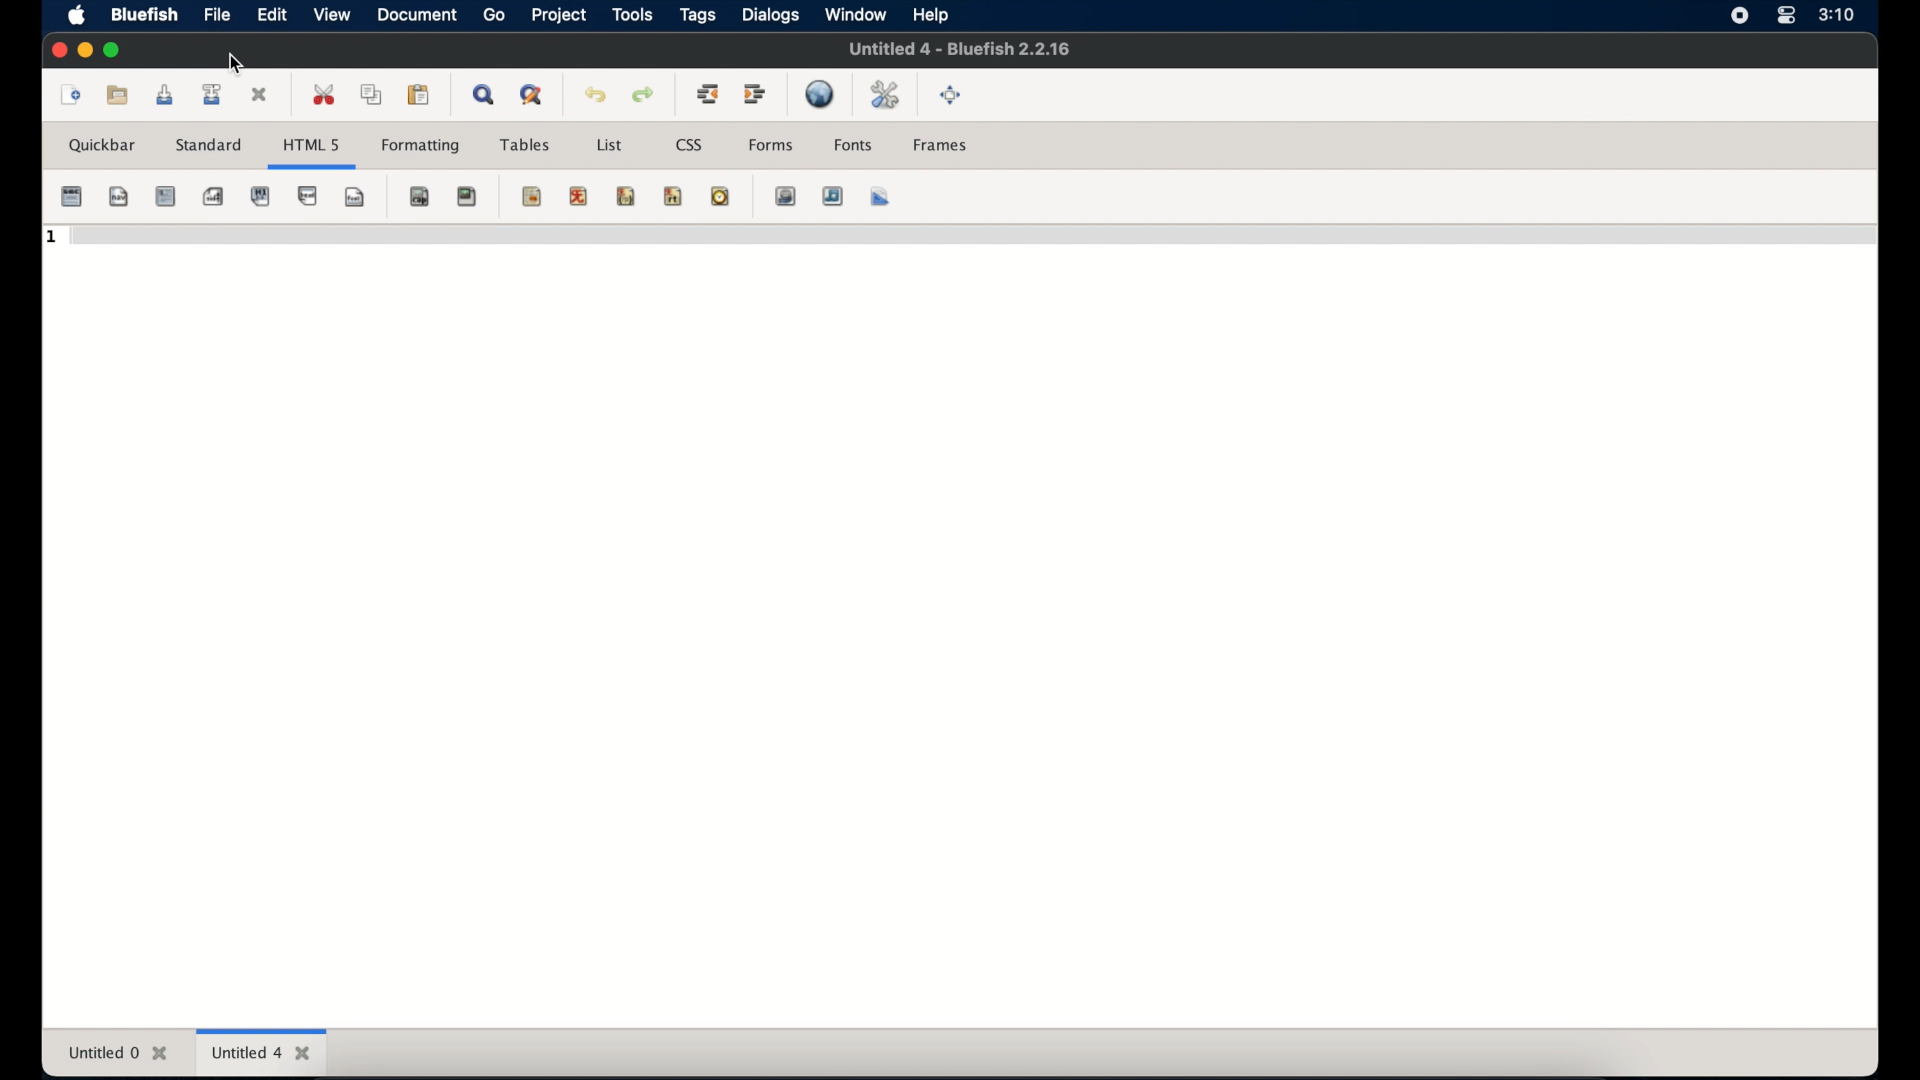  Describe the element at coordinates (558, 14) in the screenshot. I see `project` at that location.